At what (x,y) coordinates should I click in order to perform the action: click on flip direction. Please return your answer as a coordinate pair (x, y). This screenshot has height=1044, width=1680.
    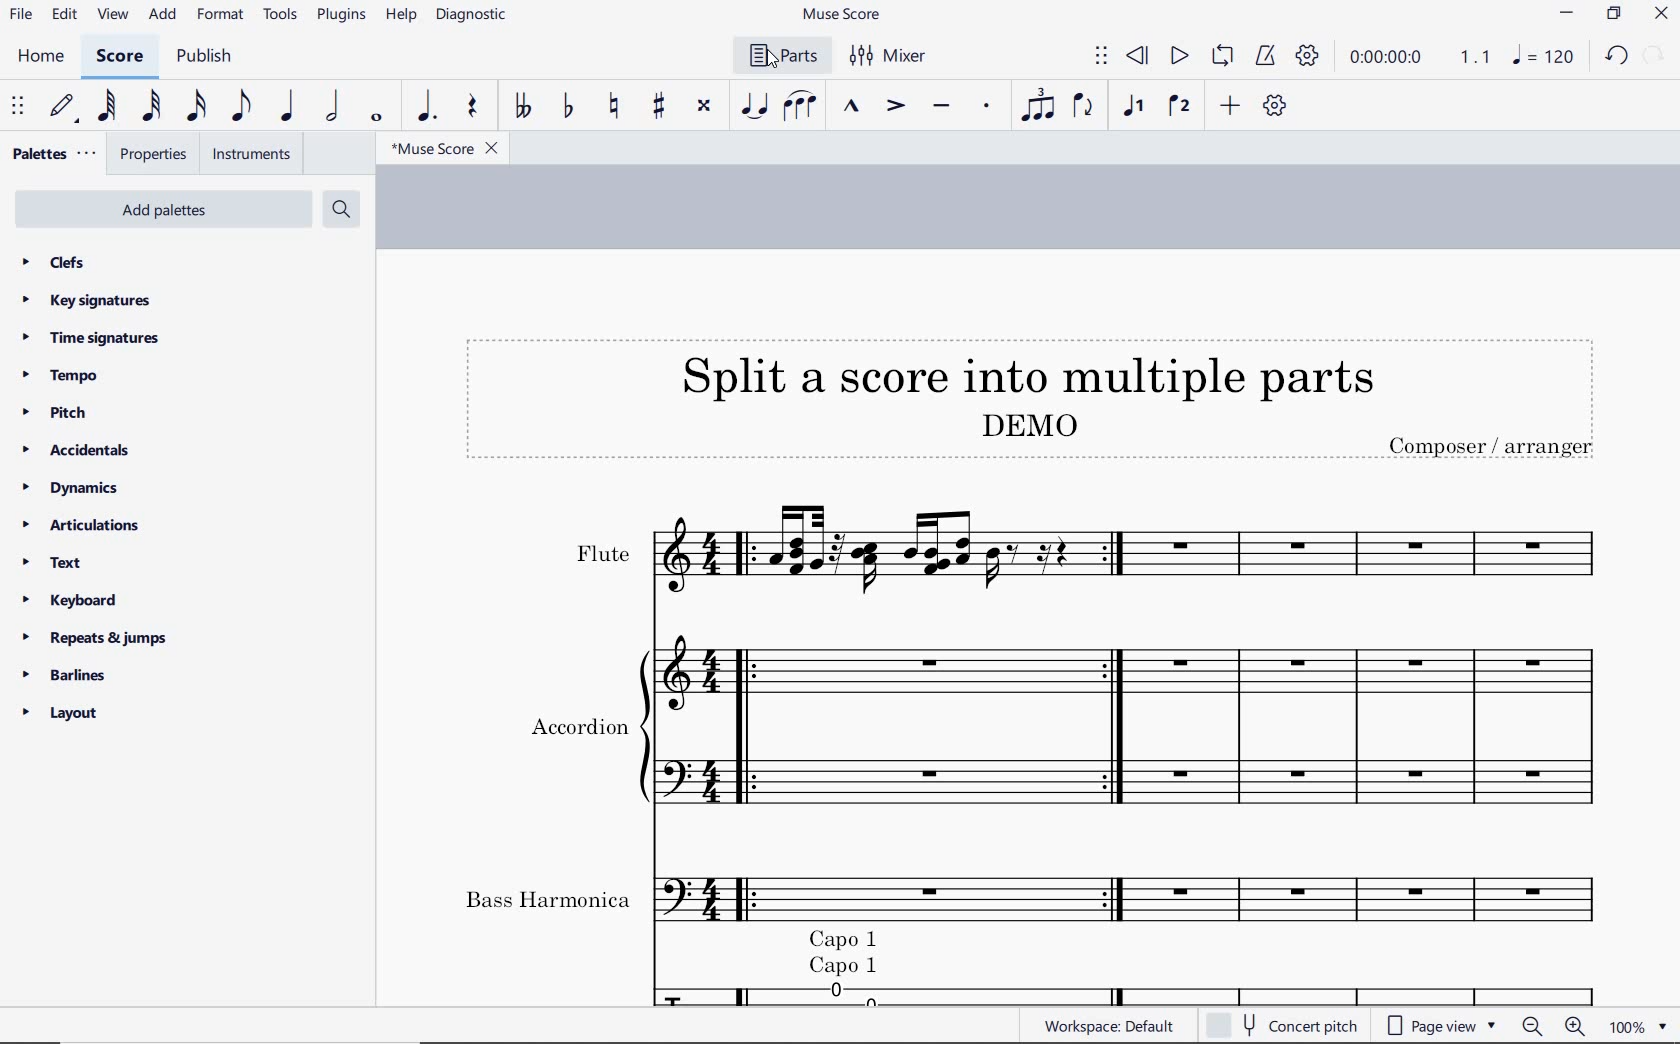
    Looking at the image, I should click on (1085, 110).